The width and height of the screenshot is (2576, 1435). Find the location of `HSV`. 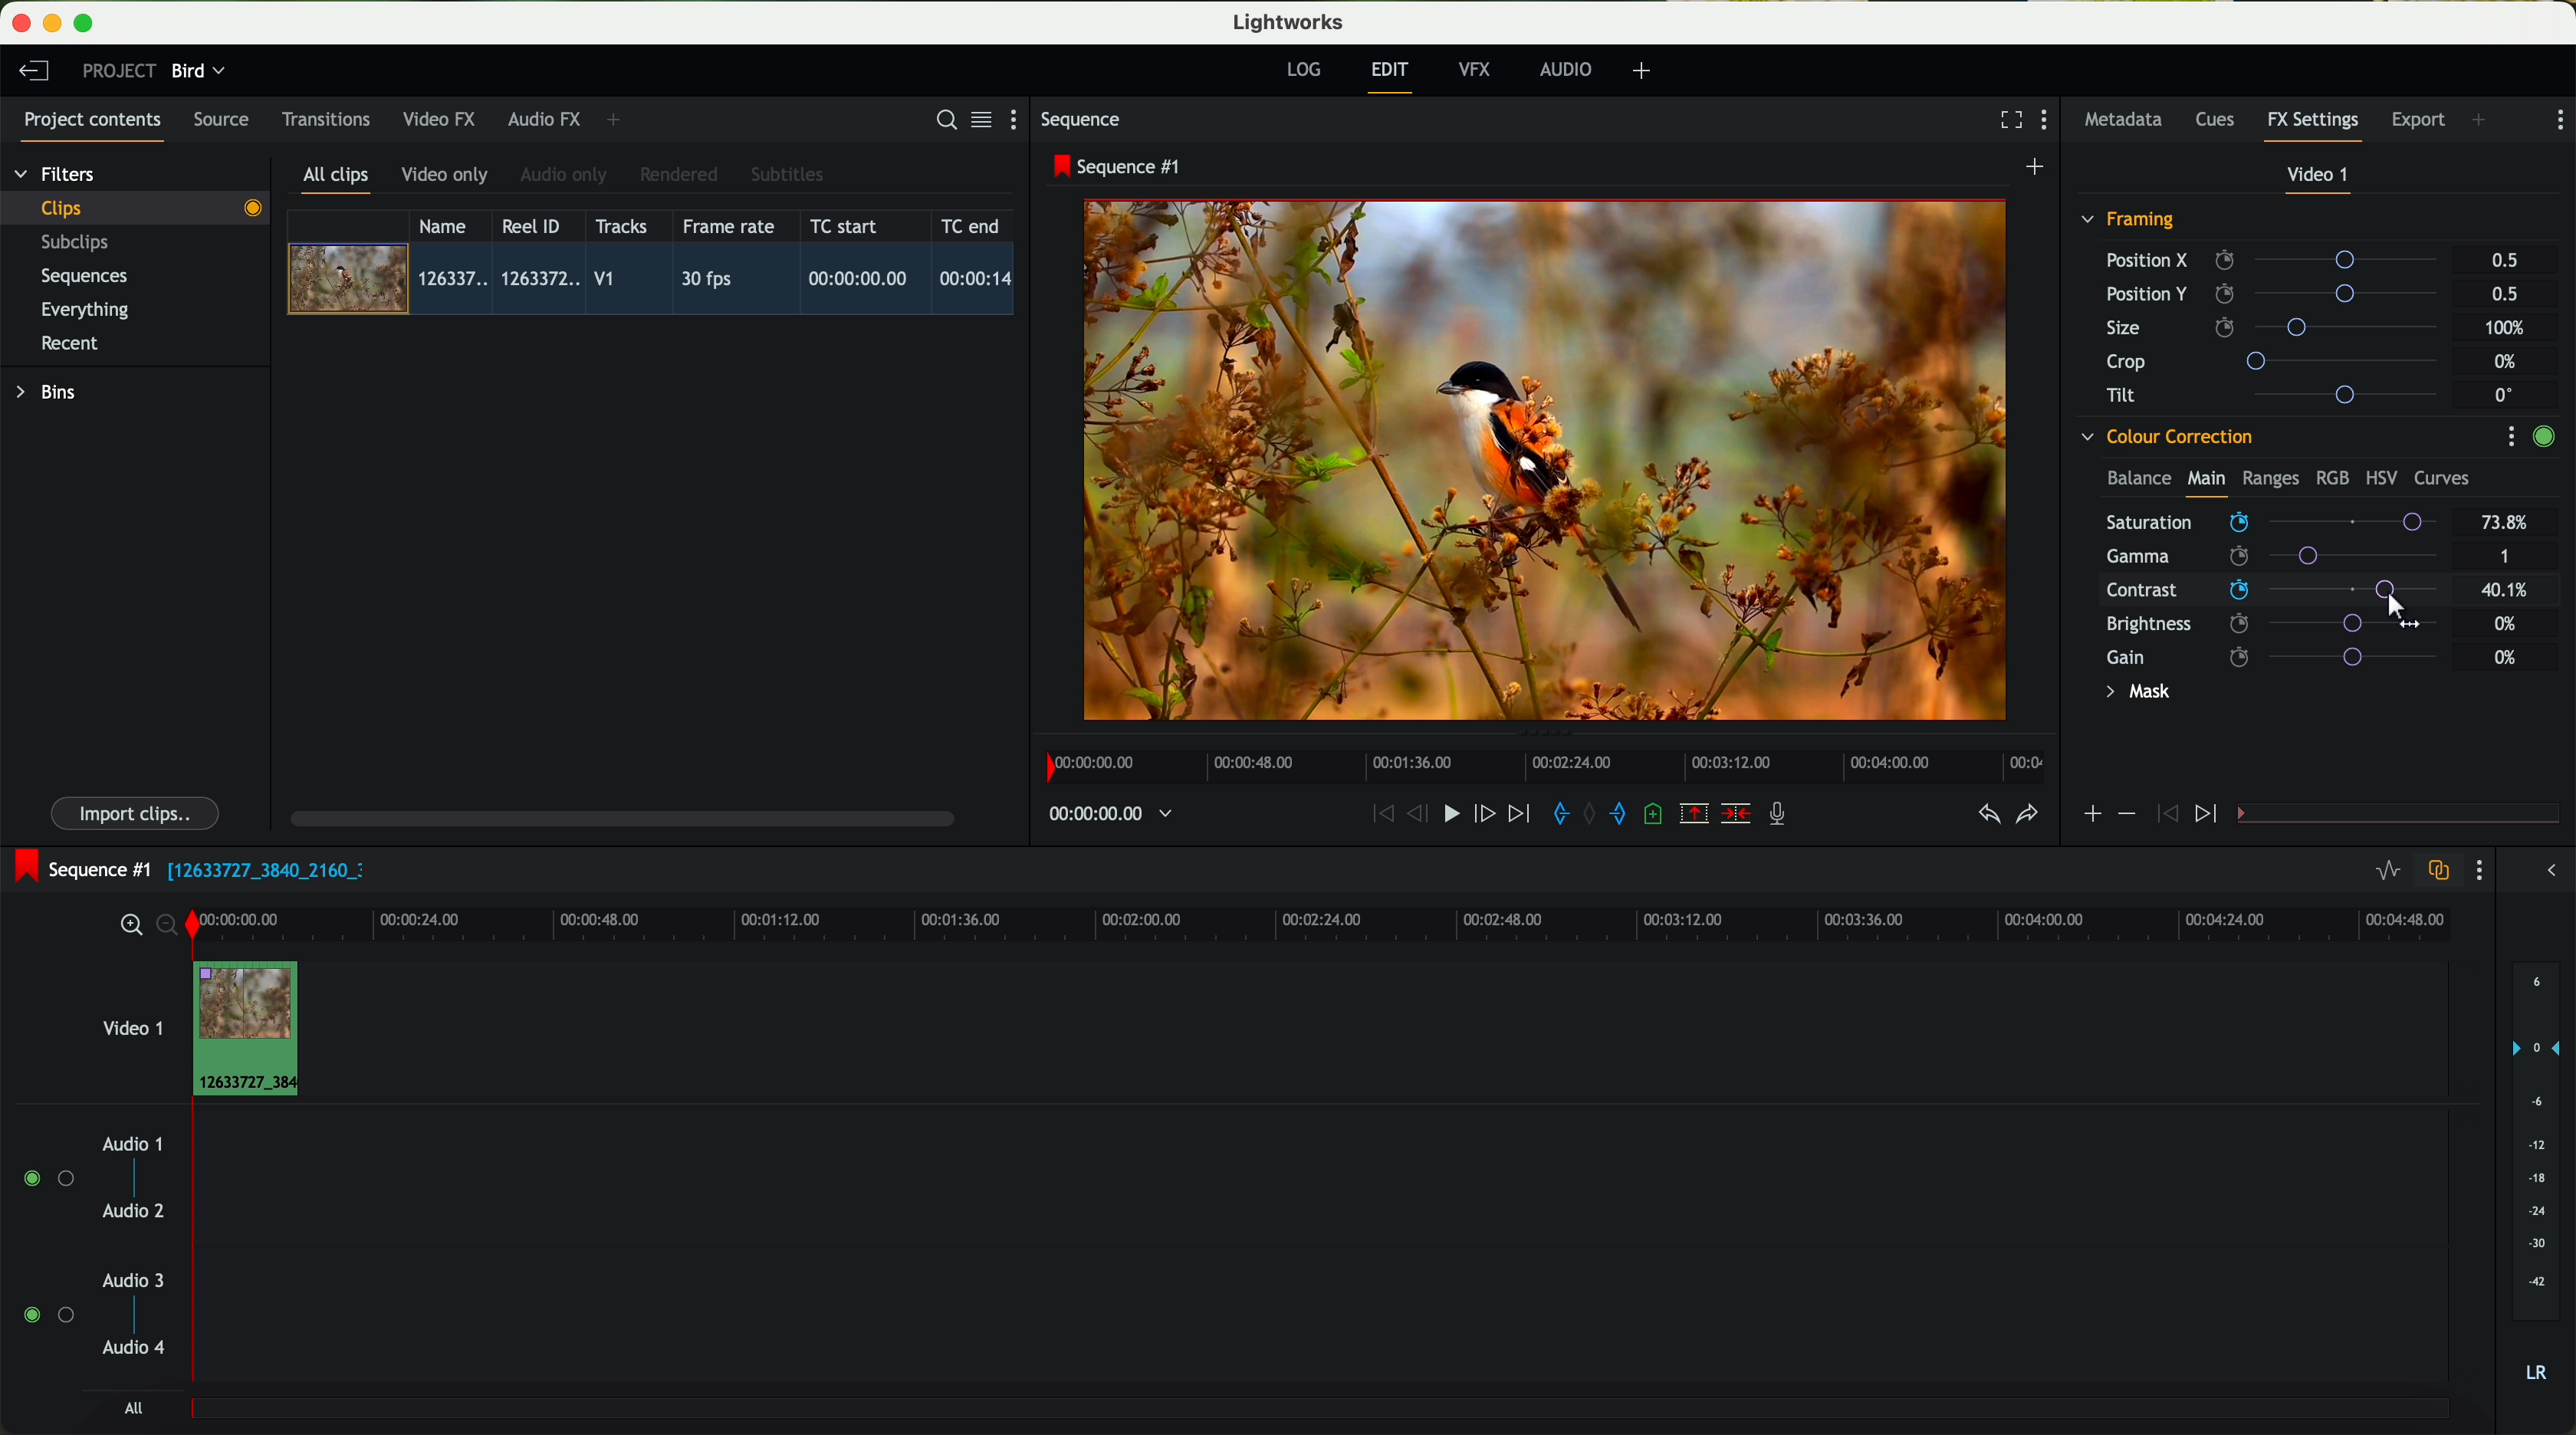

HSV is located at coordinates (2380, 477).